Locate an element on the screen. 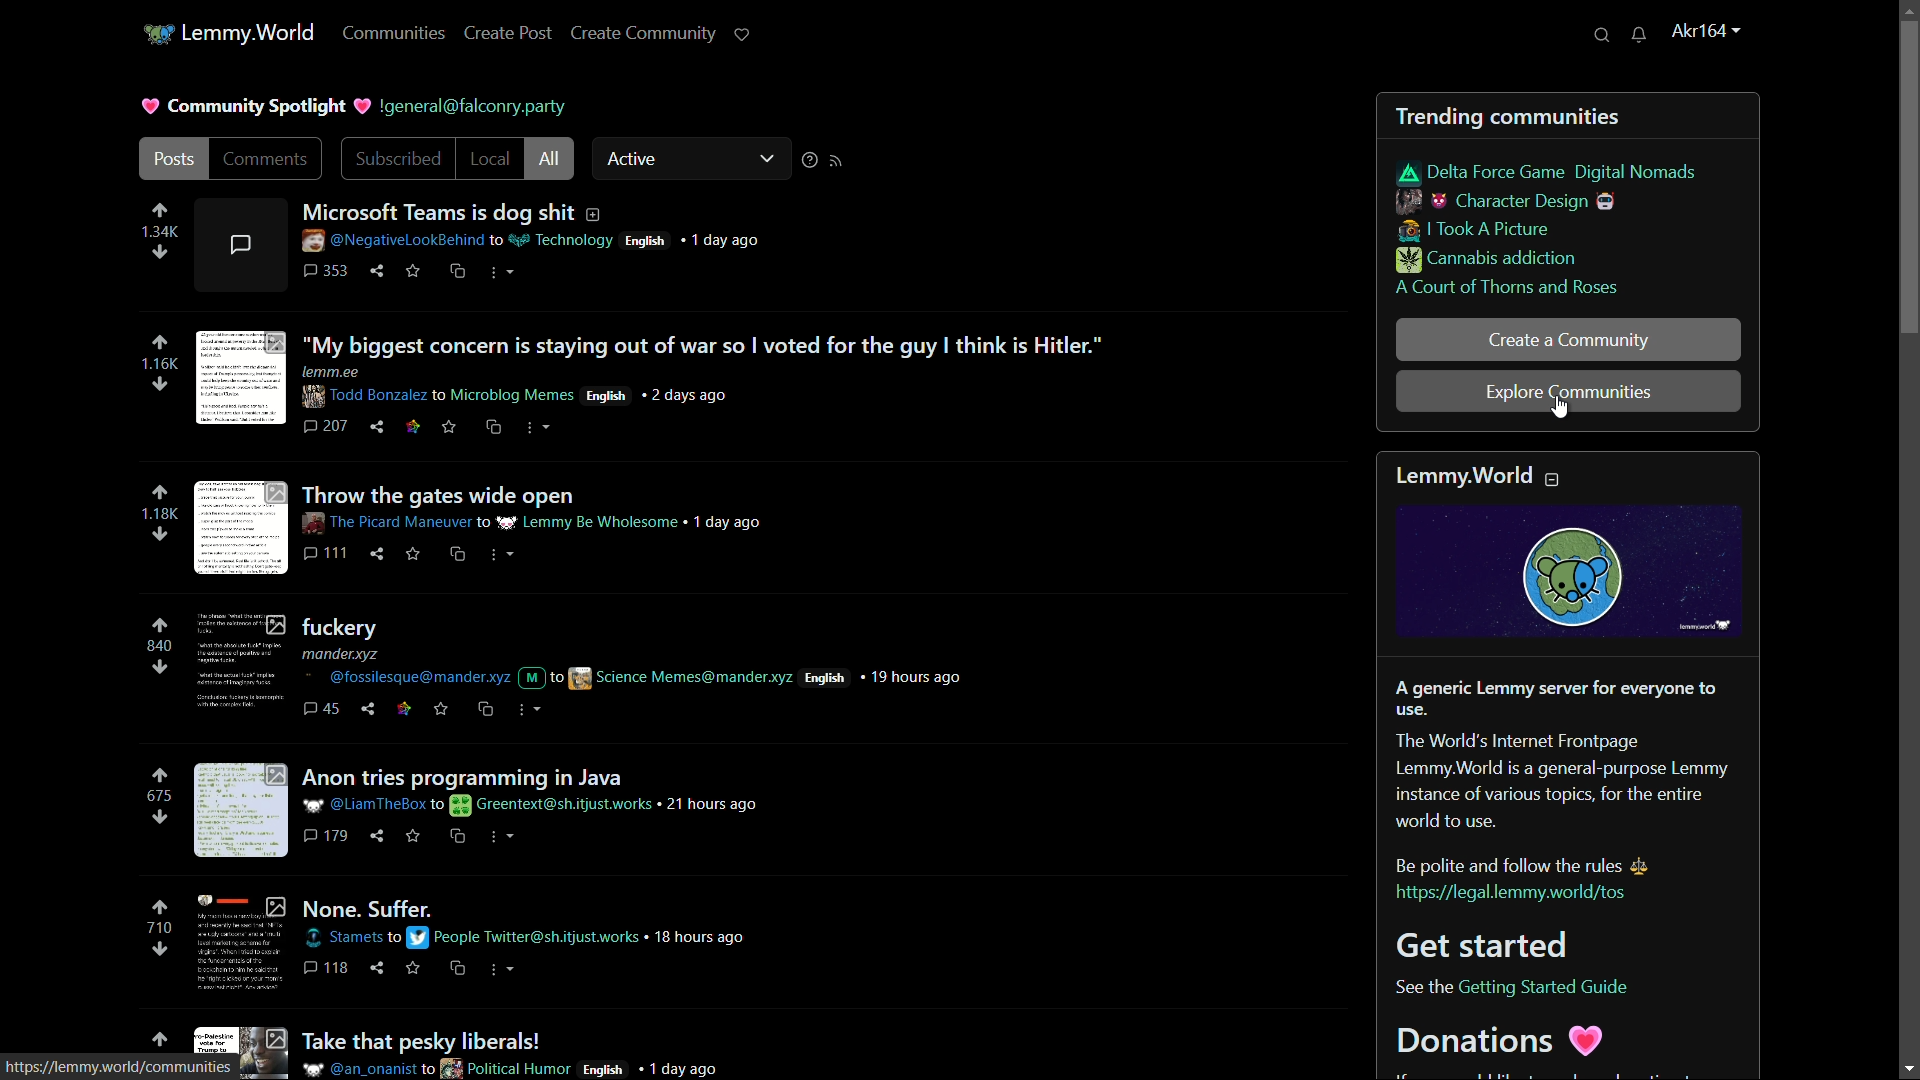 The width and height of the screenshot is (1920, 1080). comments is located at coordinates (326, 967).